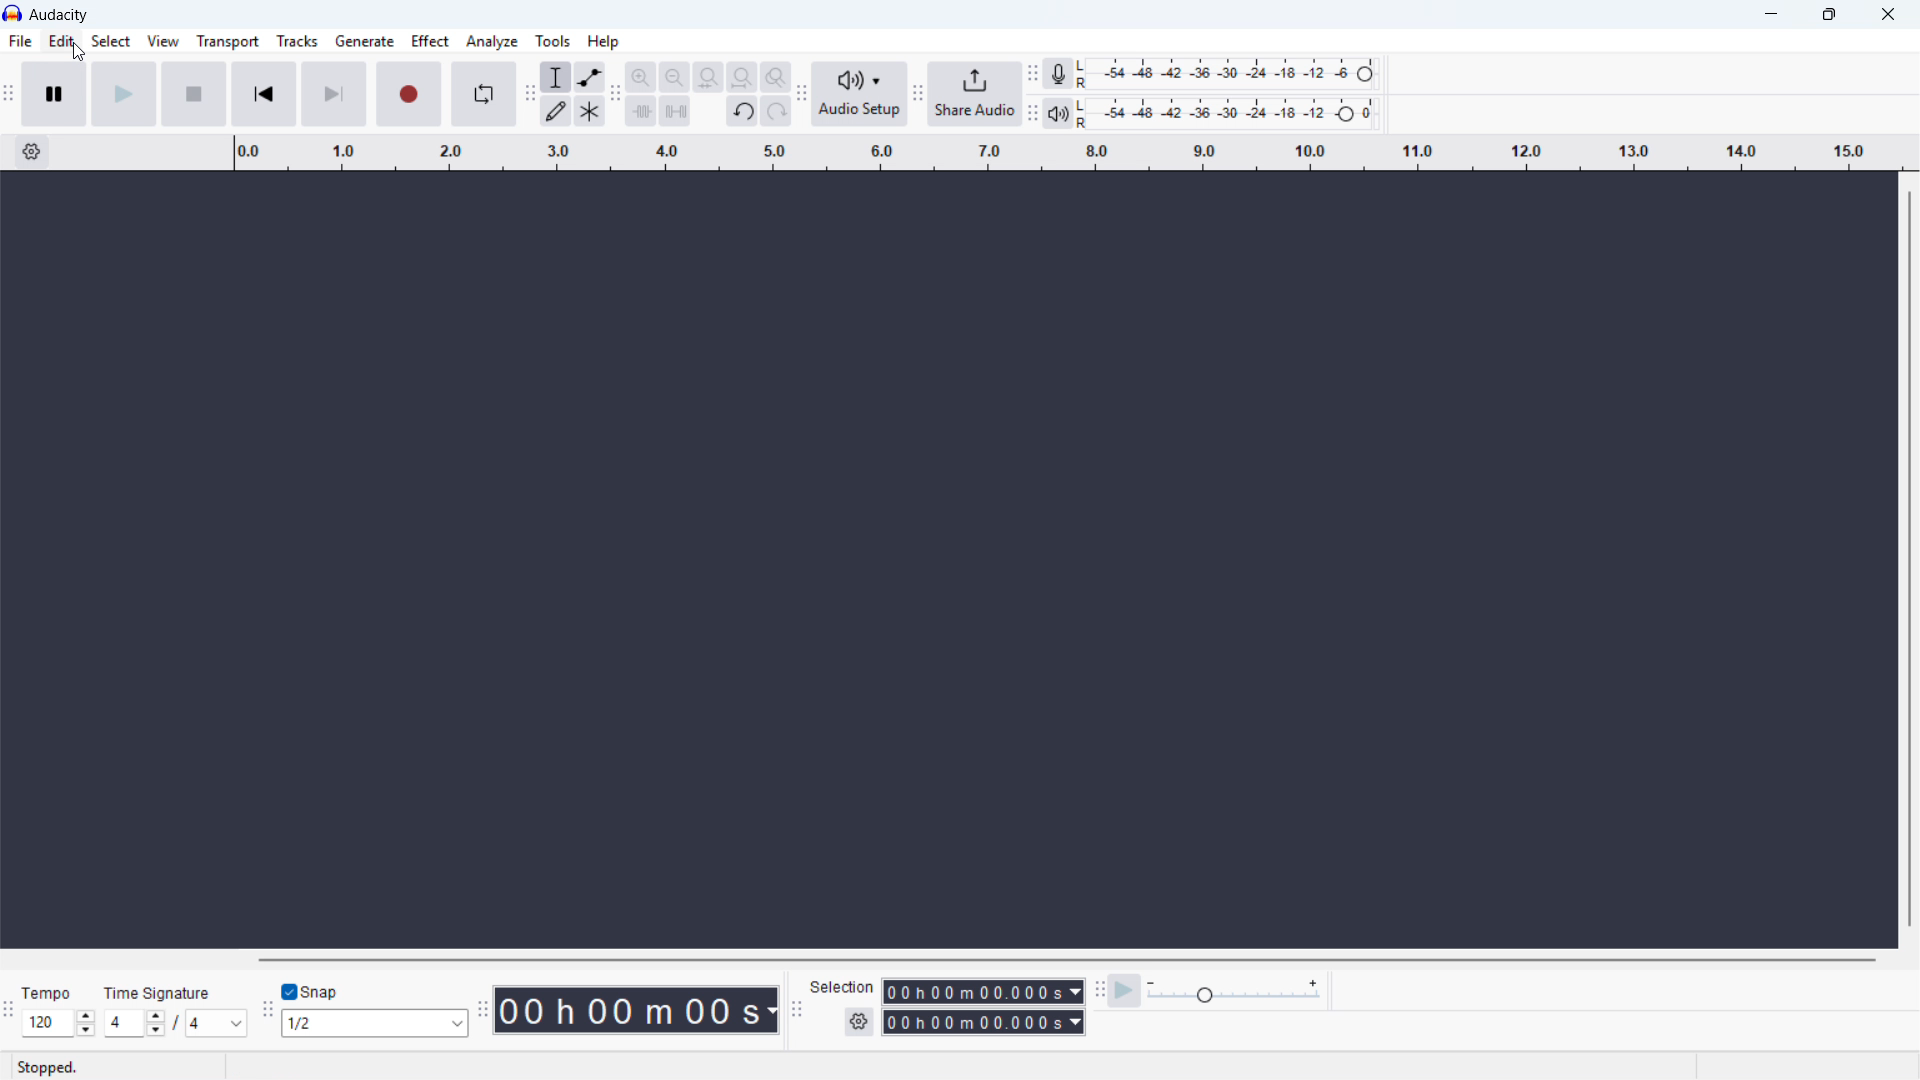 The width and height of the screenshot is (1920, 1080). I want to click on draw tool, so click(556, 110).